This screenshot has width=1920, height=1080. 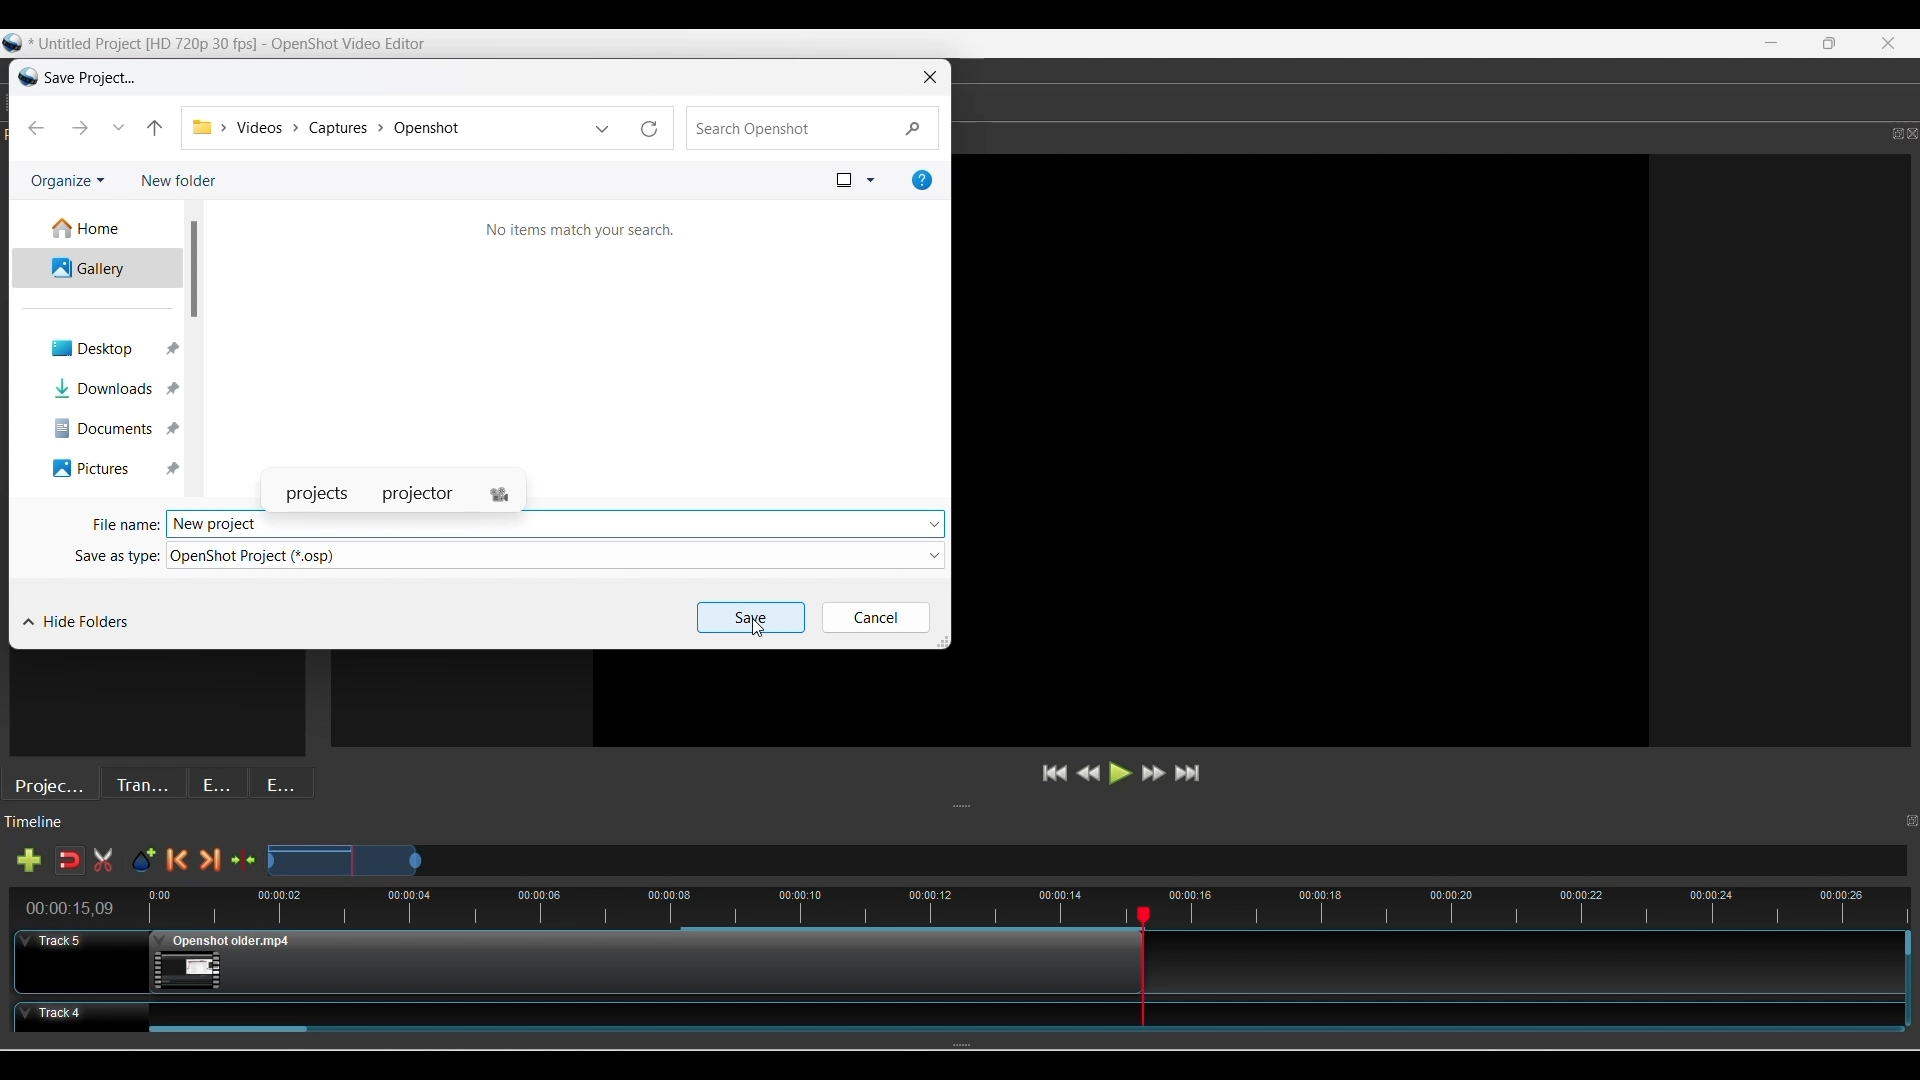 I want to click on Hide folders currently visible, so click(x=76, y=622).